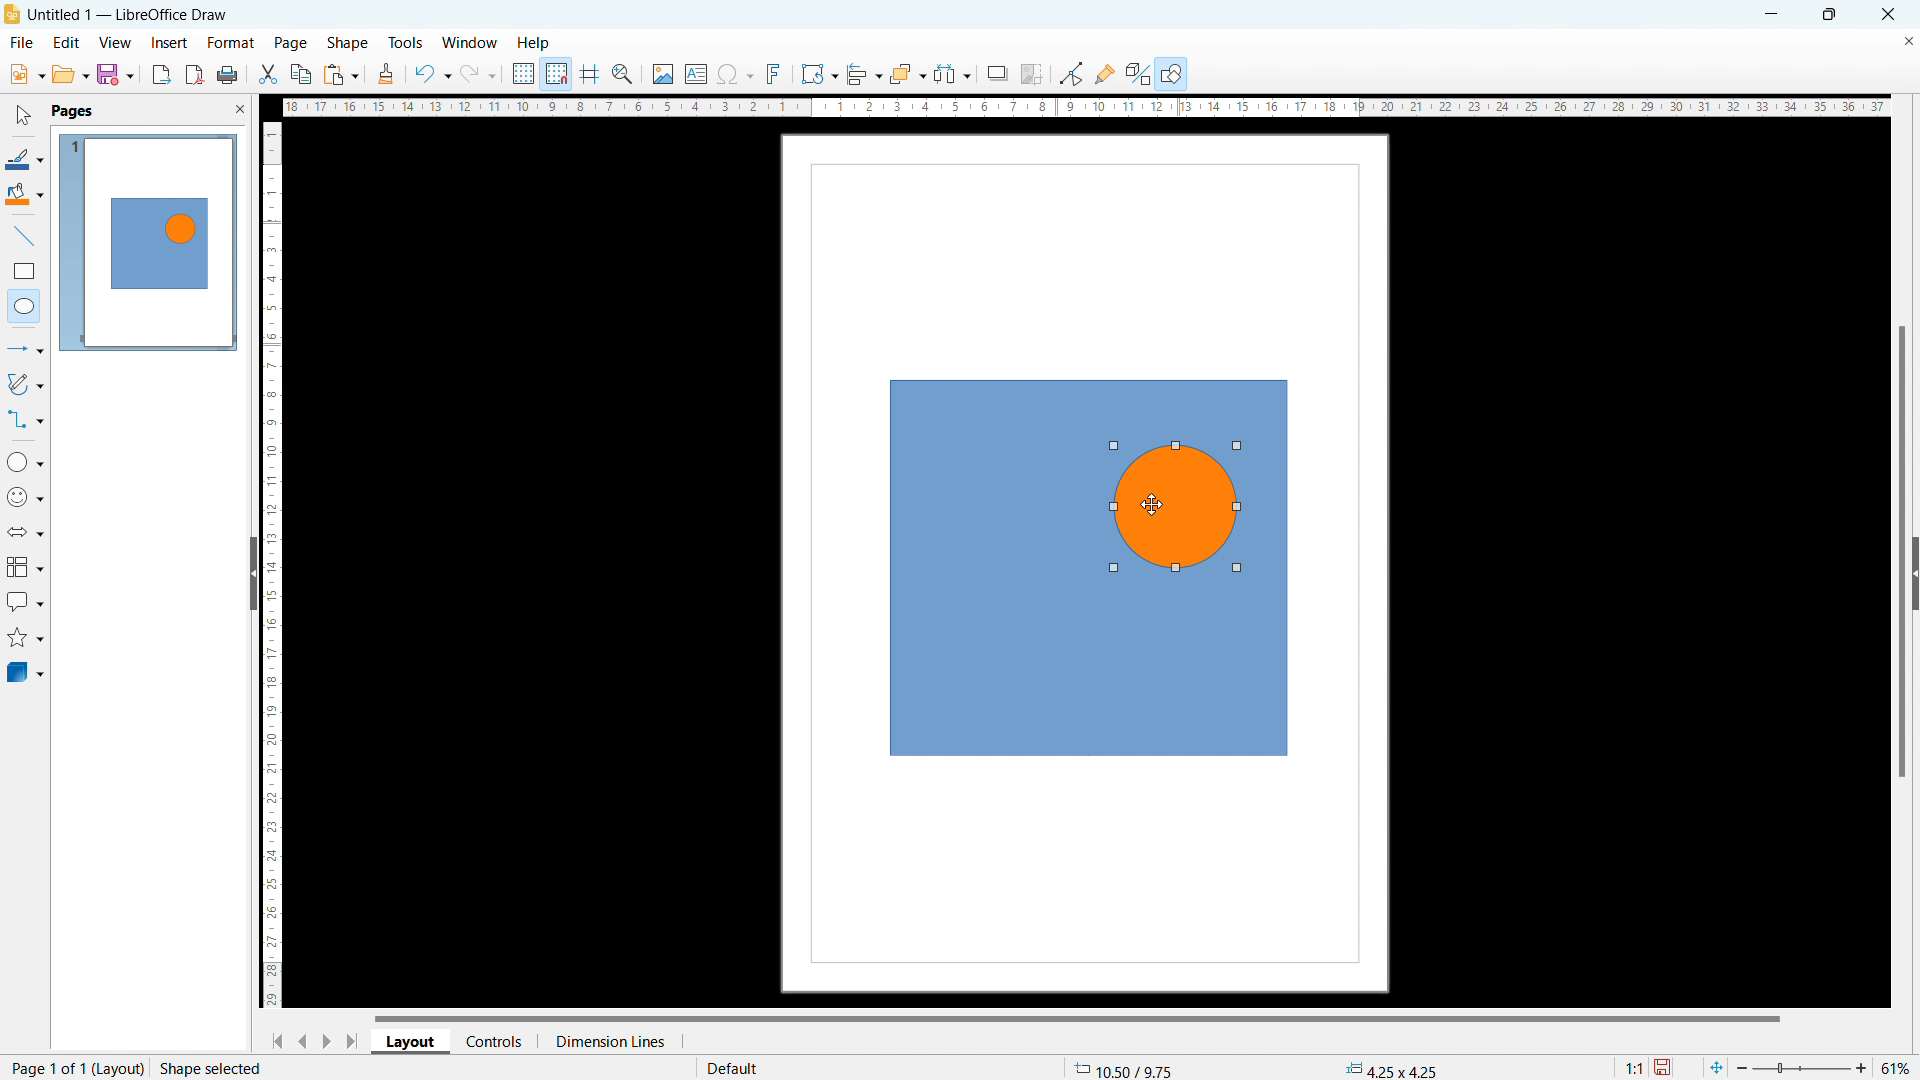  Describe the element at coordinates (622, 76) in the screenshot. I see `zoom and pan` at that location.